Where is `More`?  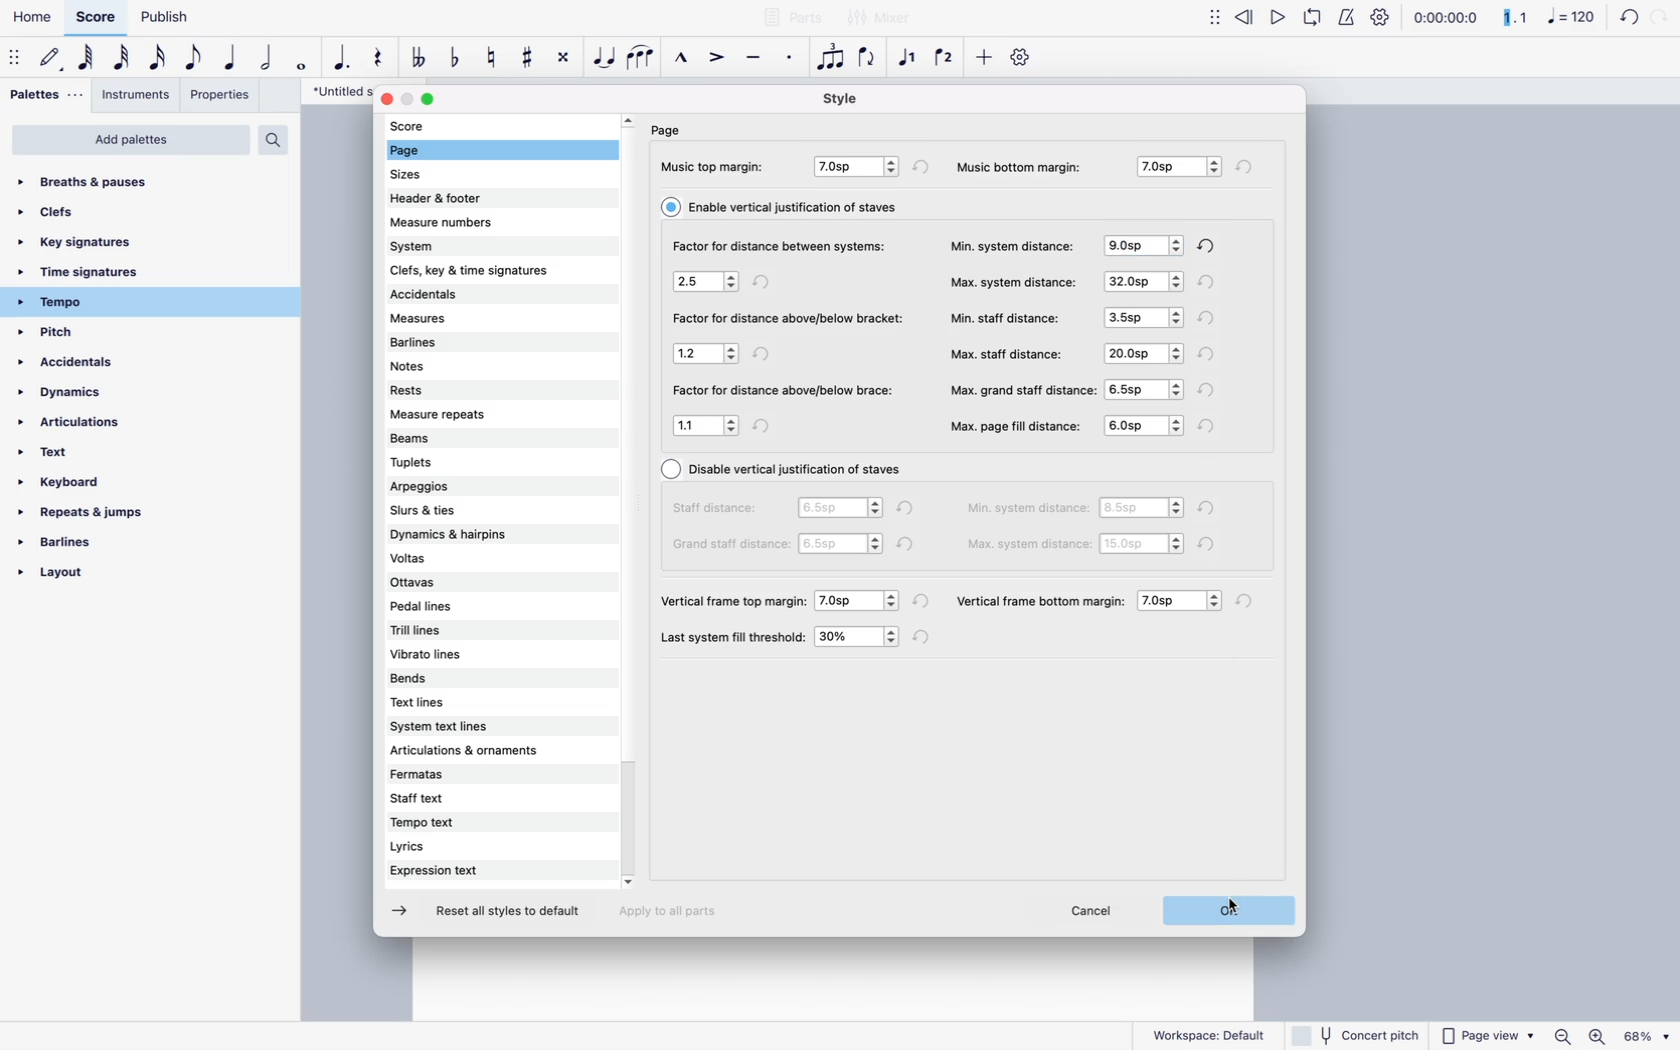 More is located at coordinates (1212, 18).